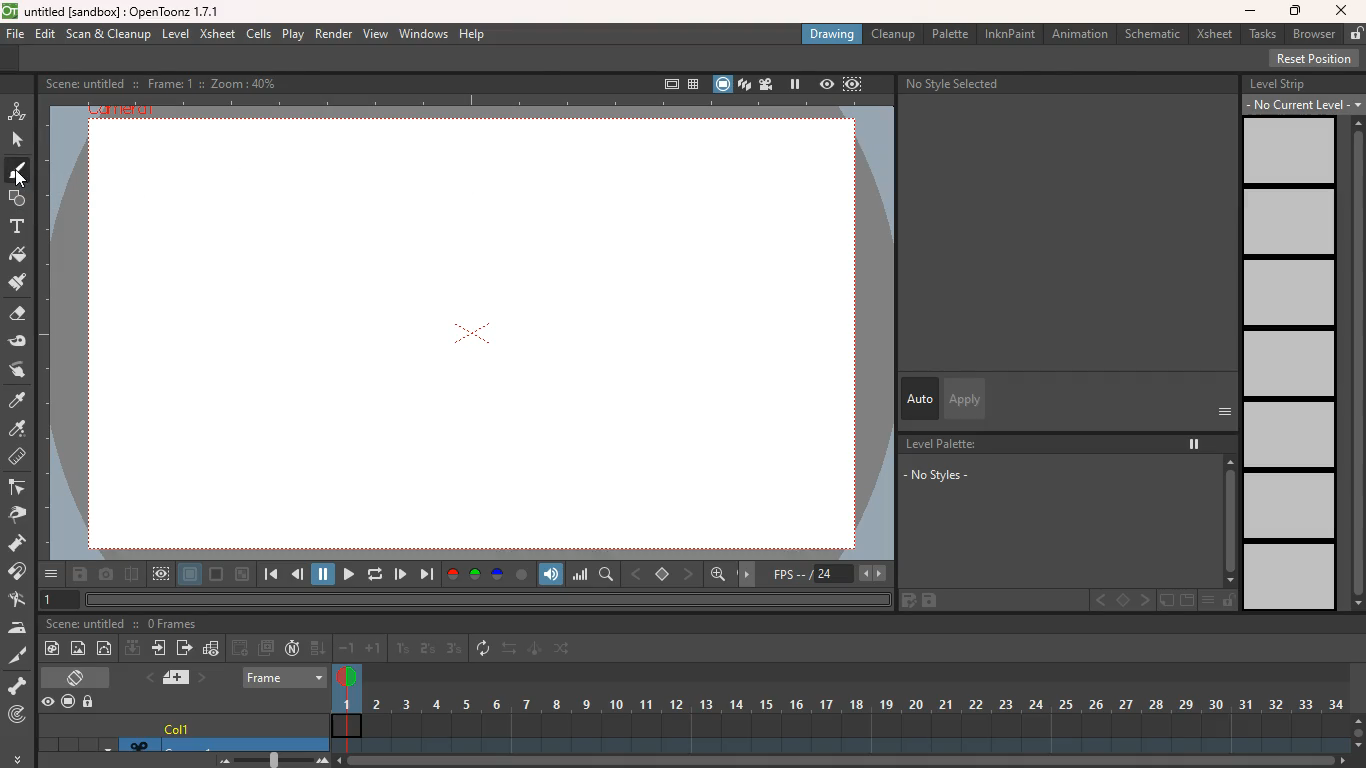 The height and width of the screenshot is (768, 1366). I want to click on circle, so click(107, 650).